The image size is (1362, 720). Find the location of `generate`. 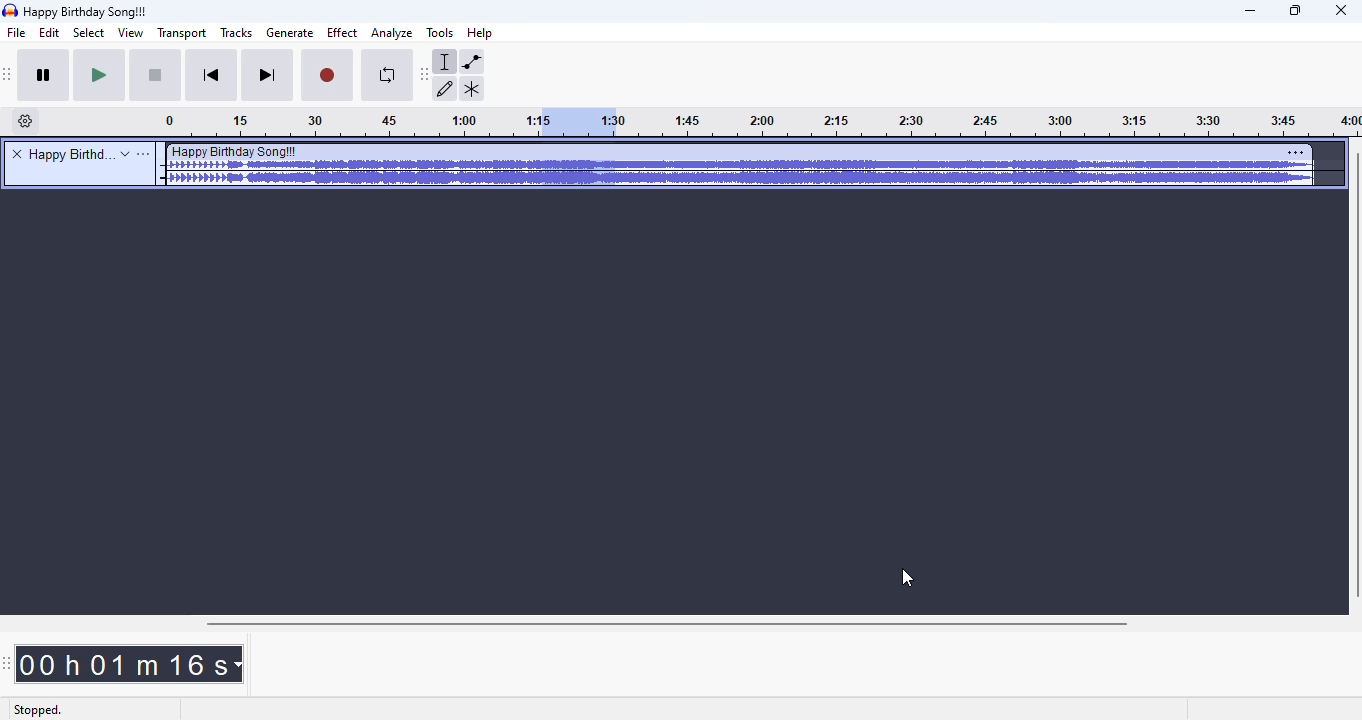

generate is located at coordinates (290, 33).